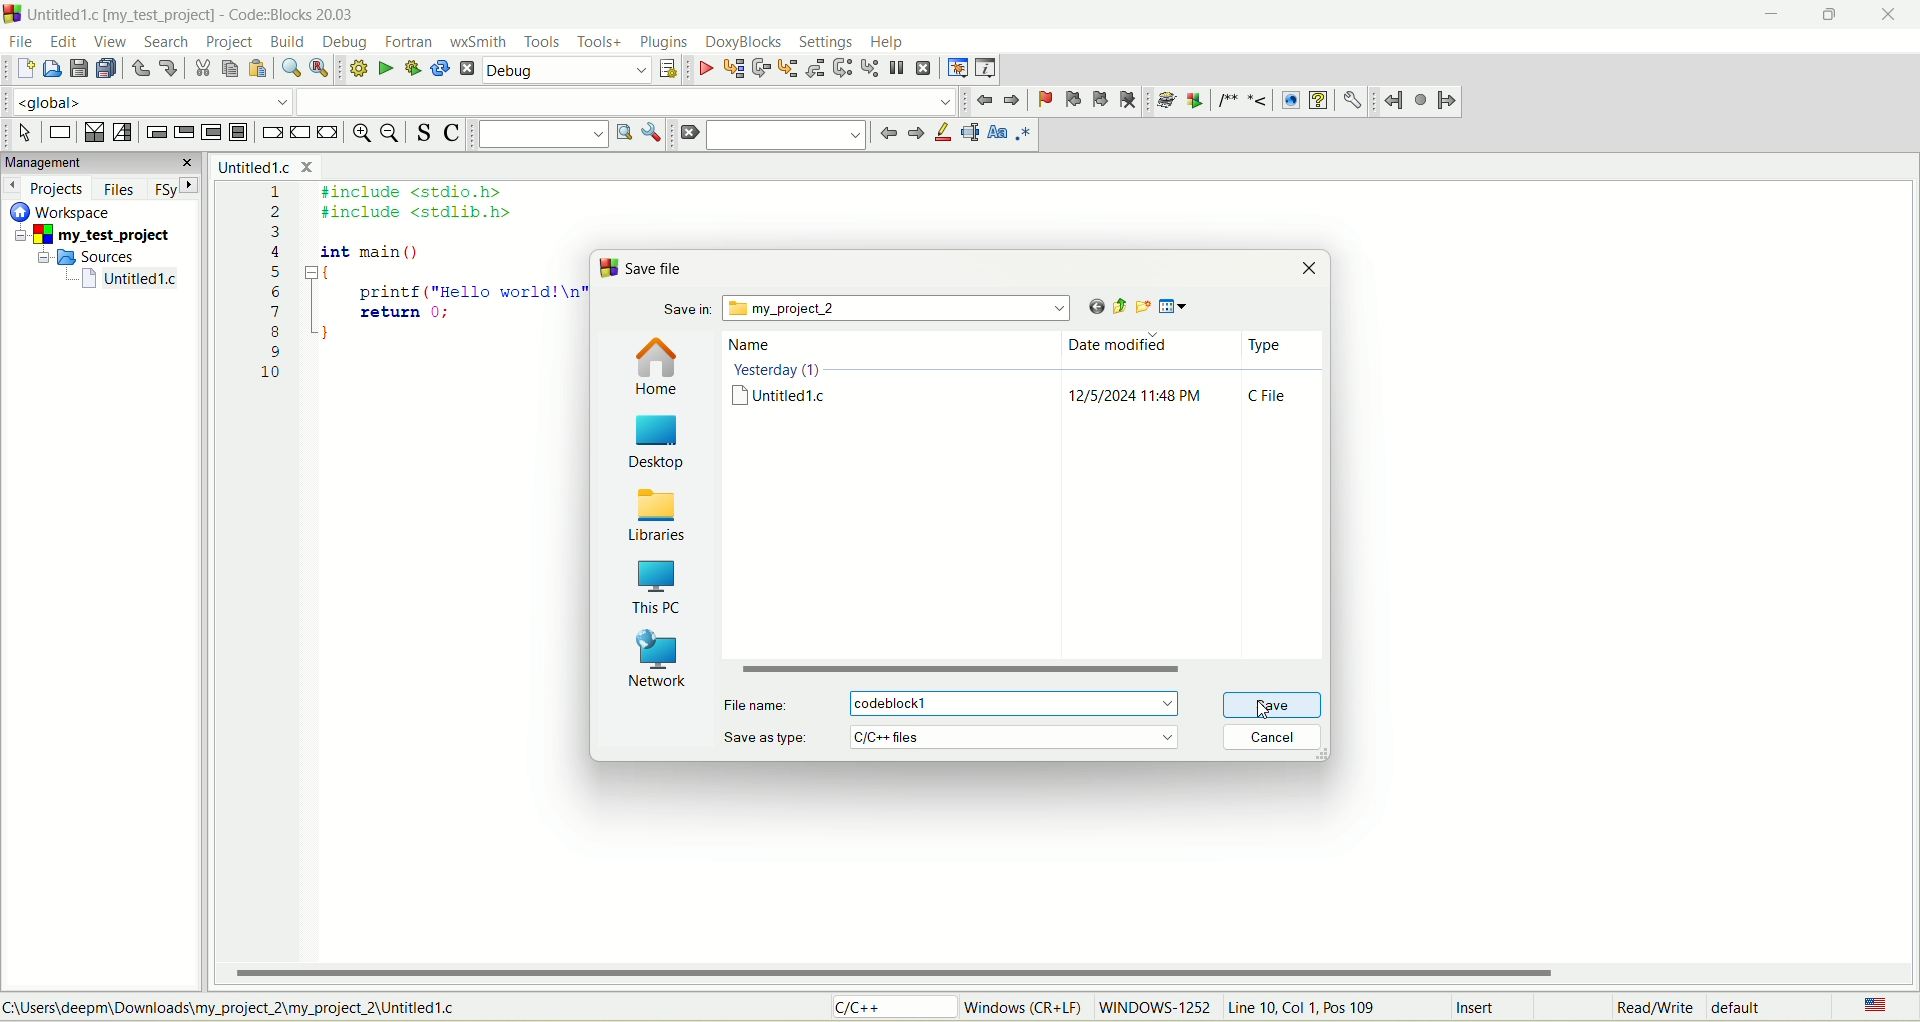 Image resolution: width=1920 pixels, height=1022 pixels. What do you see at coordinates (317, 67) in the screenshot?
I see `replace` at bounding box center [317, 67].